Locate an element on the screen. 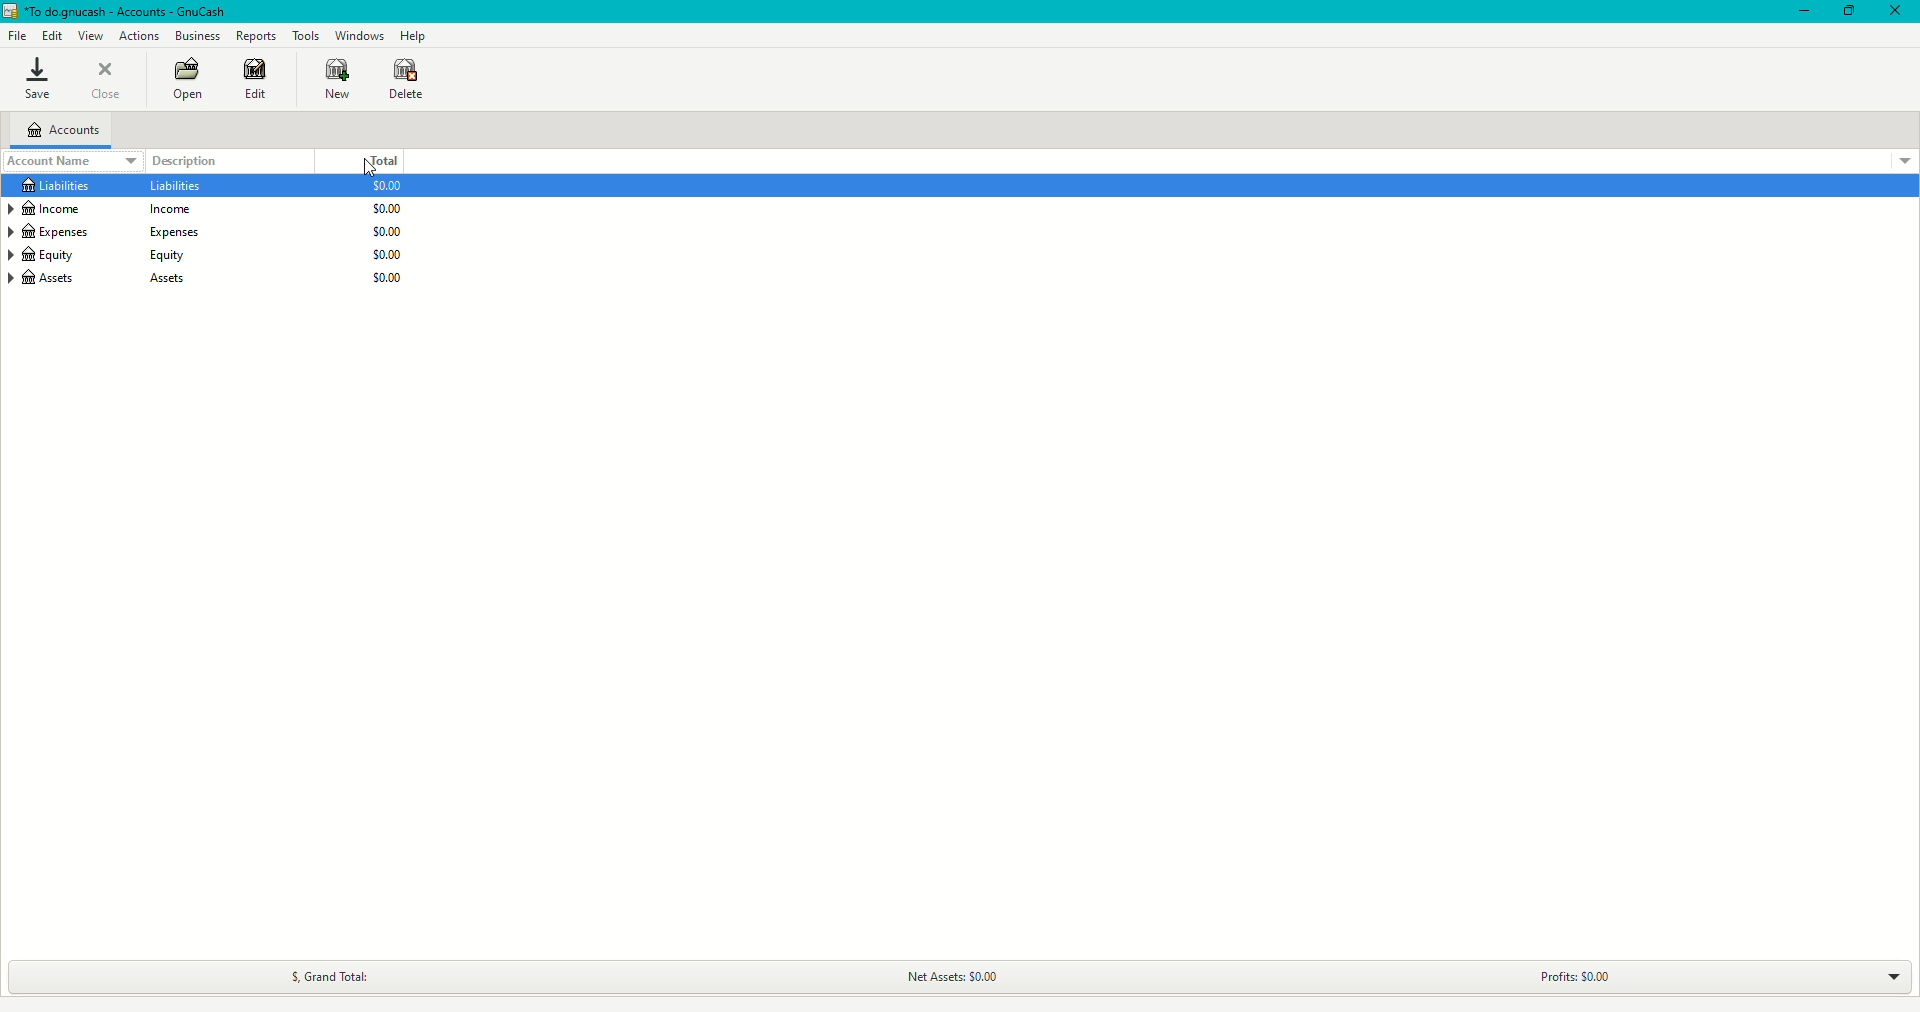 The image size is (1920, 1012). Profits is located at coordinates (1575, 973).